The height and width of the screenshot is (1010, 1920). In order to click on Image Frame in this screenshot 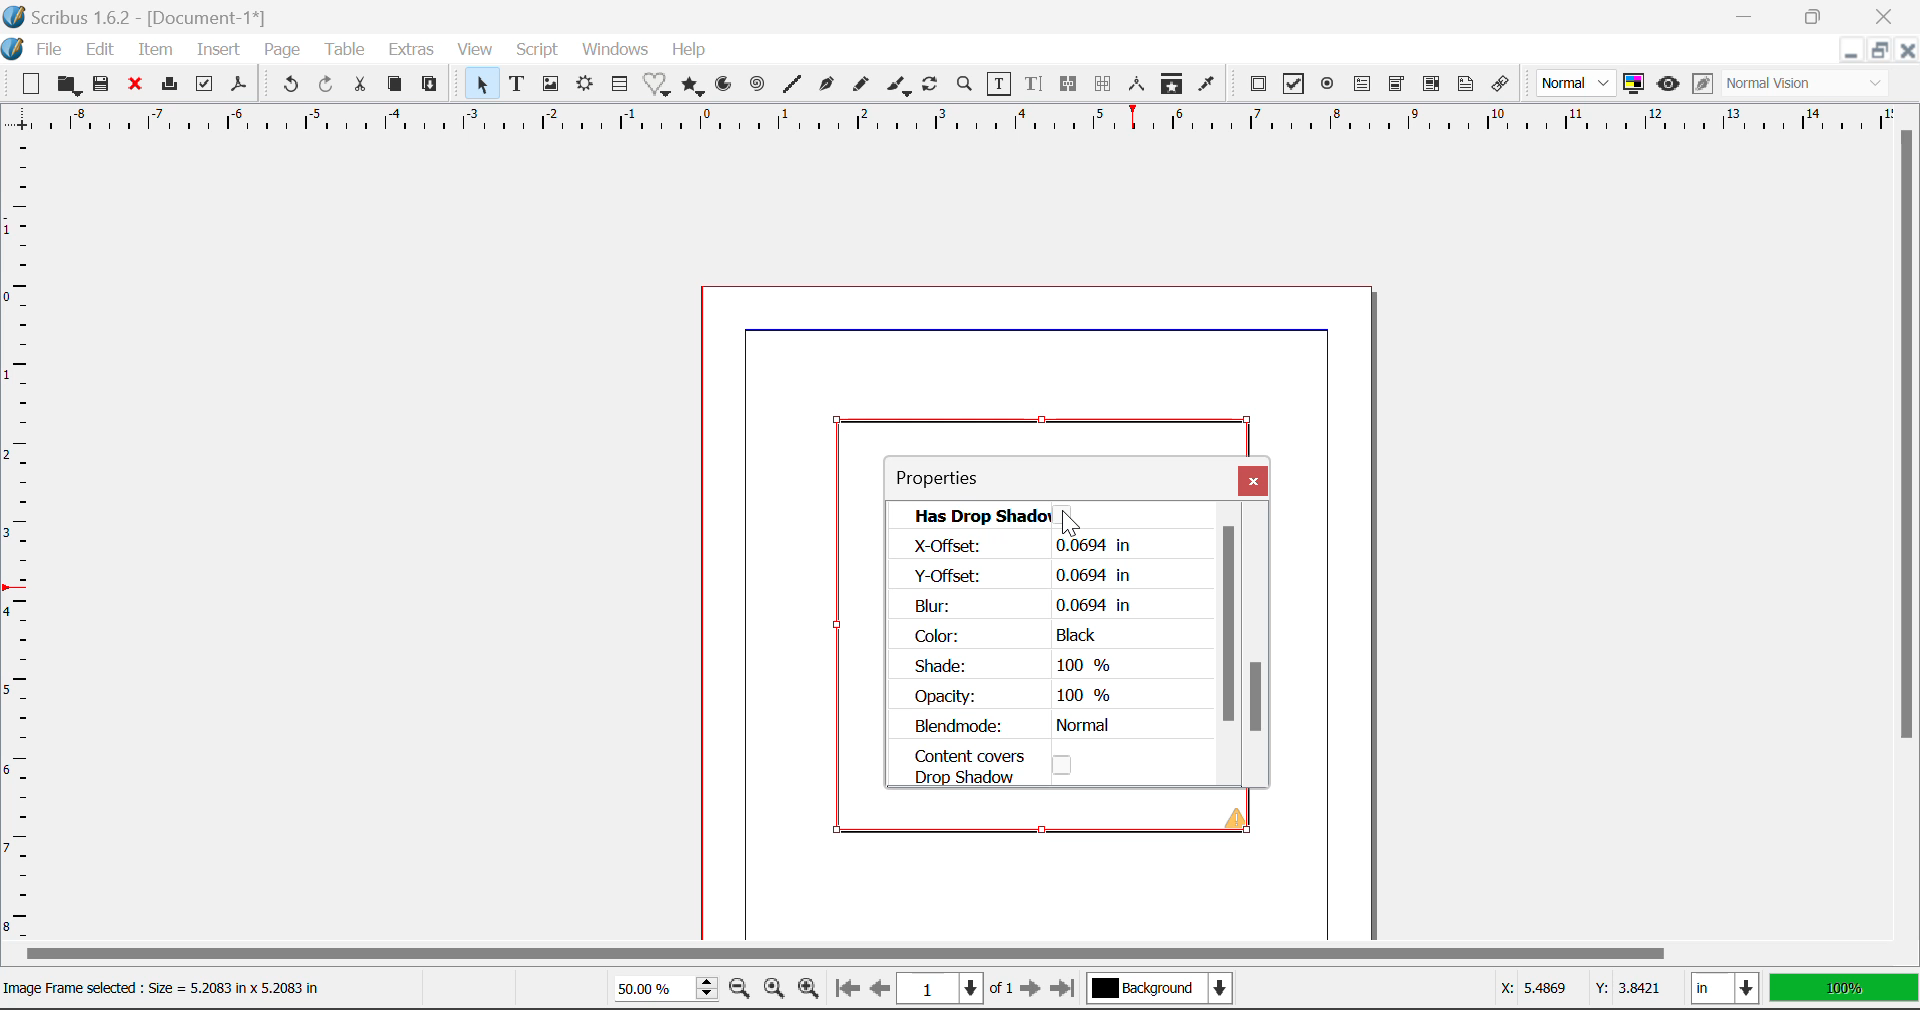, I will do `click(553, 87)`.